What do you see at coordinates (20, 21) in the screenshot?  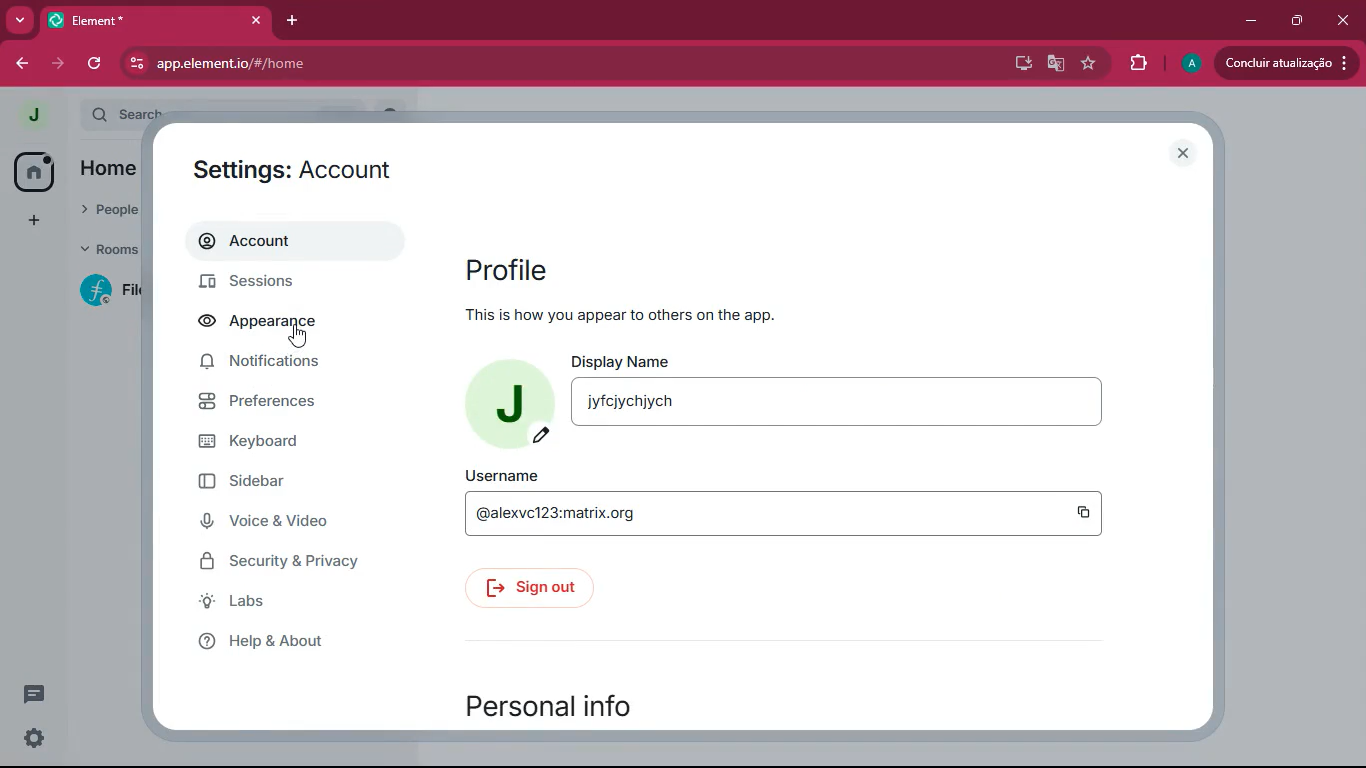 I see `more` at bounding box center [20, 21].